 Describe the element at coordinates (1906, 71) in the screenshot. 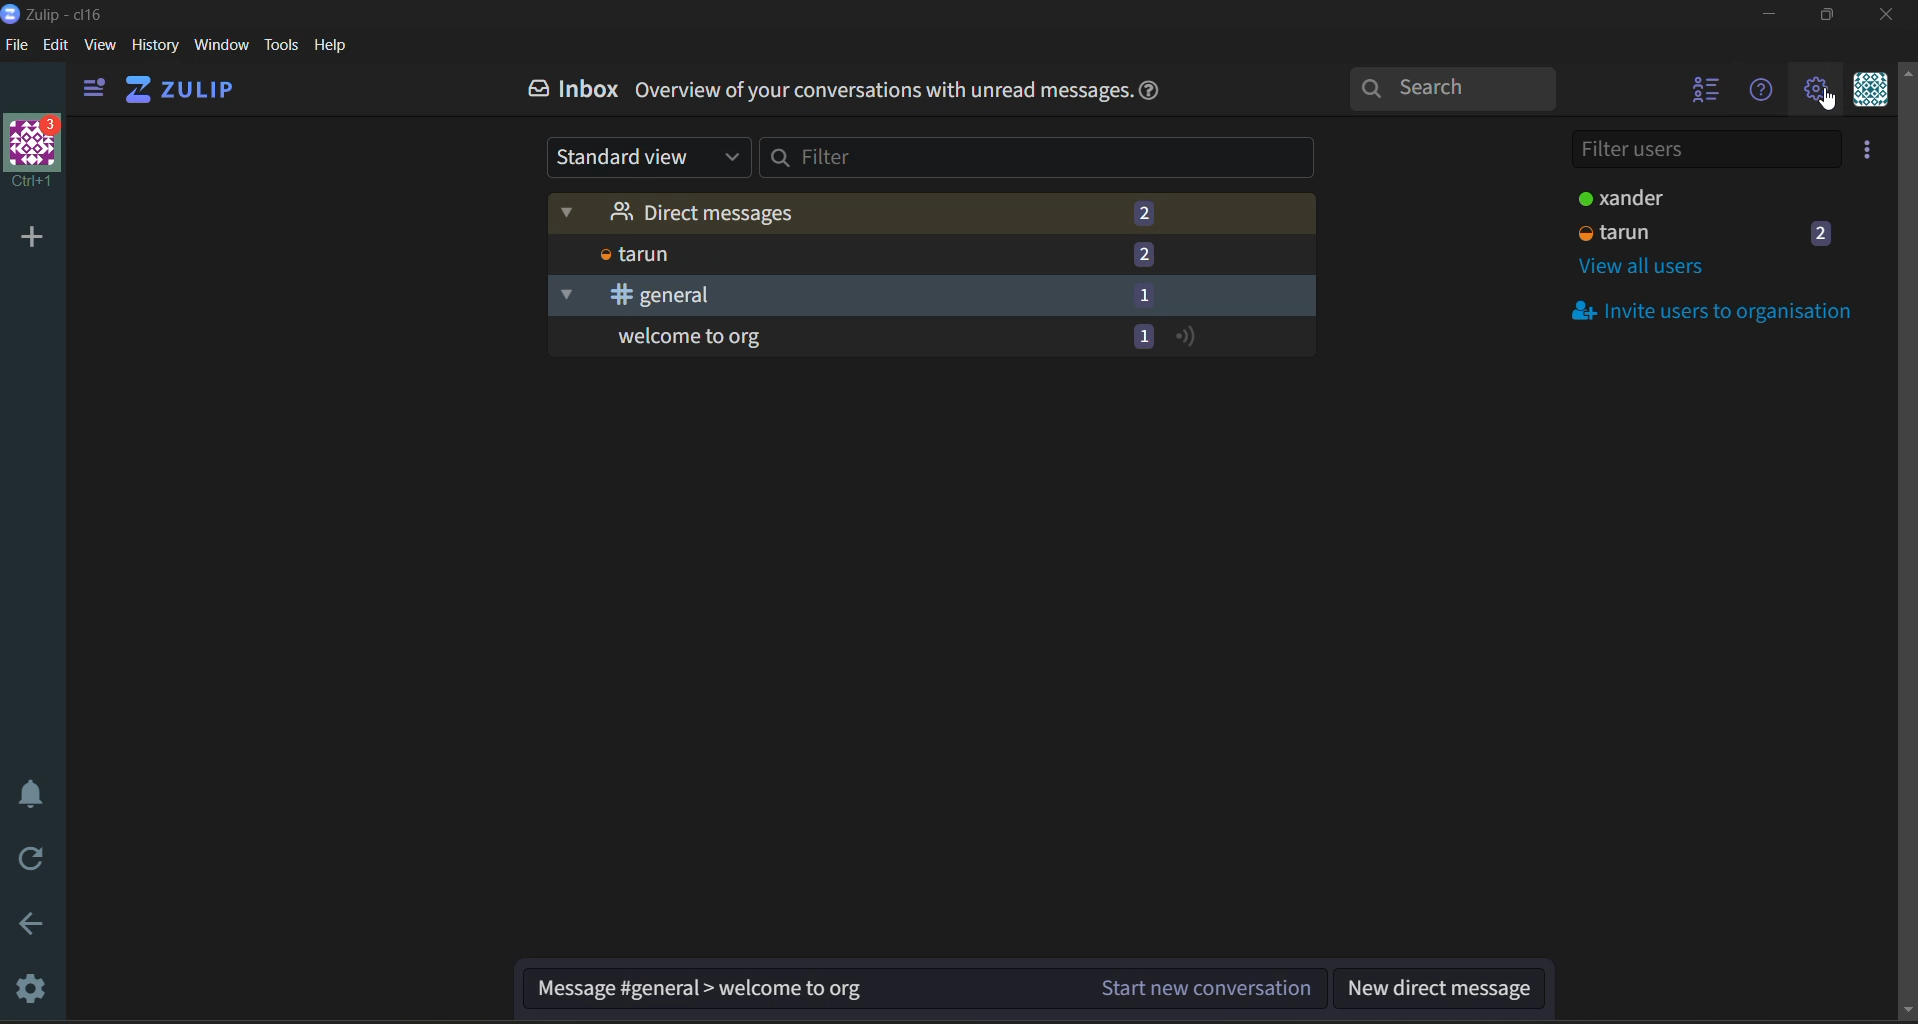

I see `scroll up` at that location.